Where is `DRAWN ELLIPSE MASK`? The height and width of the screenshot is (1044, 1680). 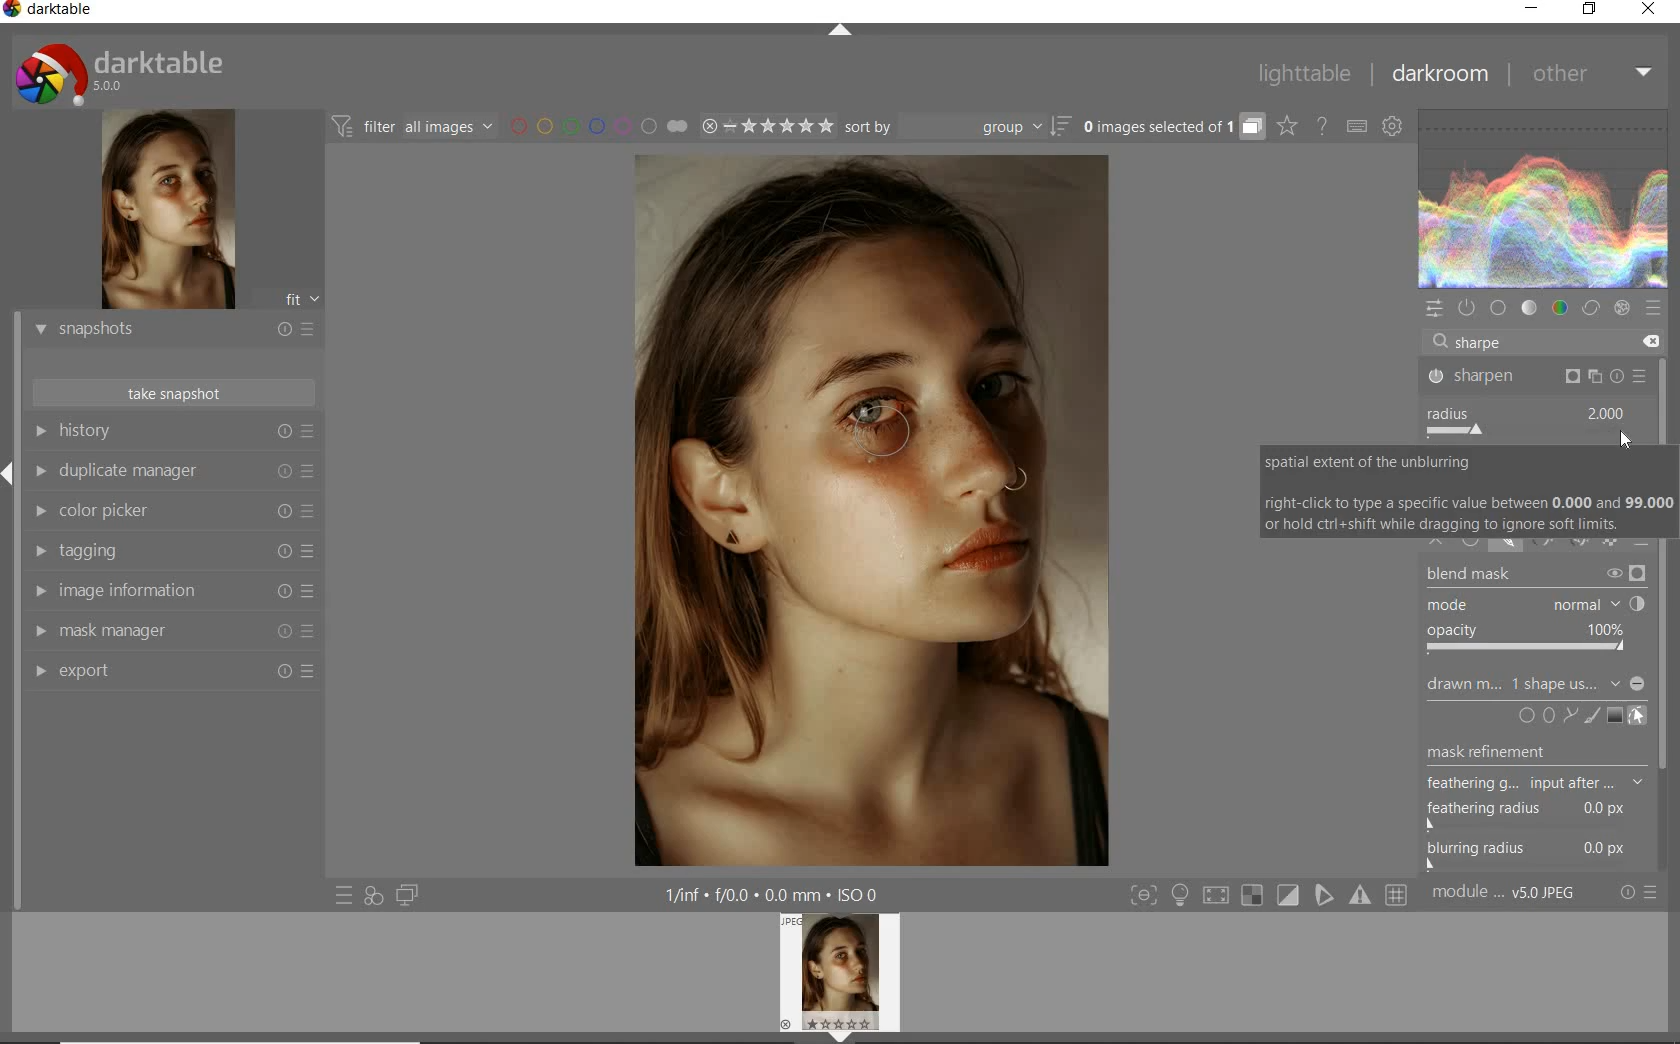
DRAWN ELLIPSE MASK is located at coordinates (890, 432).